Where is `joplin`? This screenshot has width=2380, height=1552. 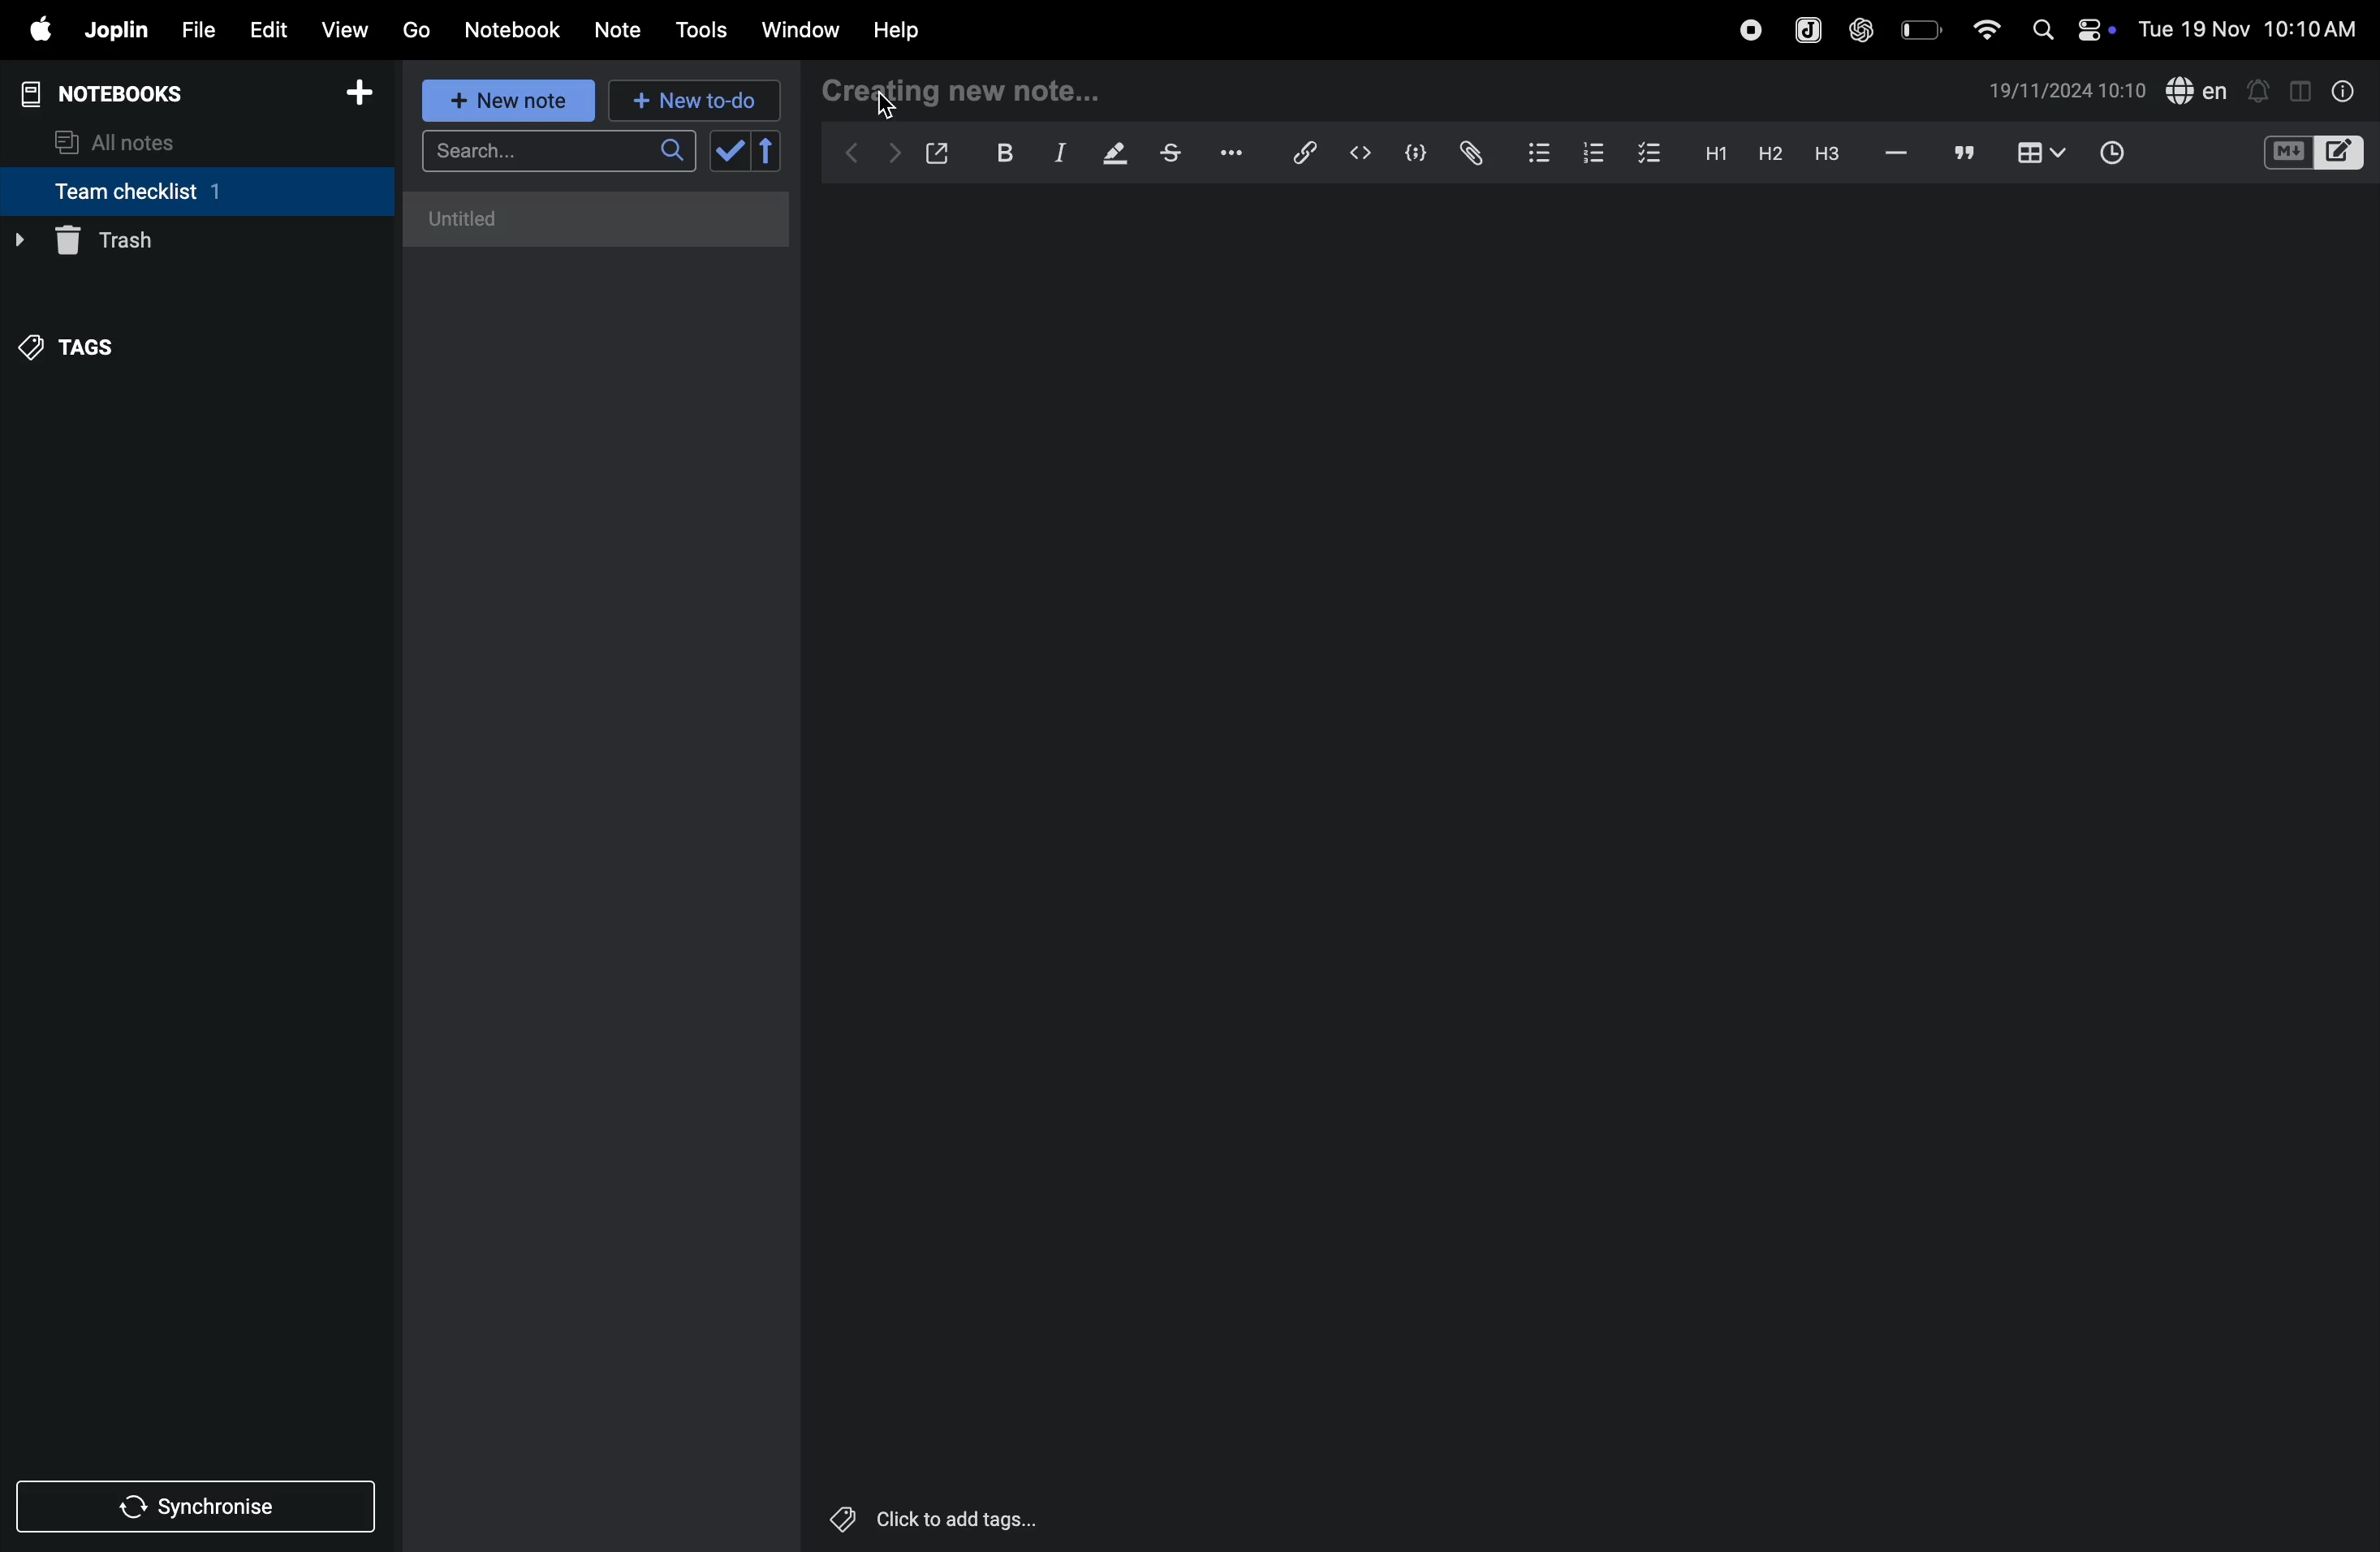 joplin is located at coordinates (118, 31).